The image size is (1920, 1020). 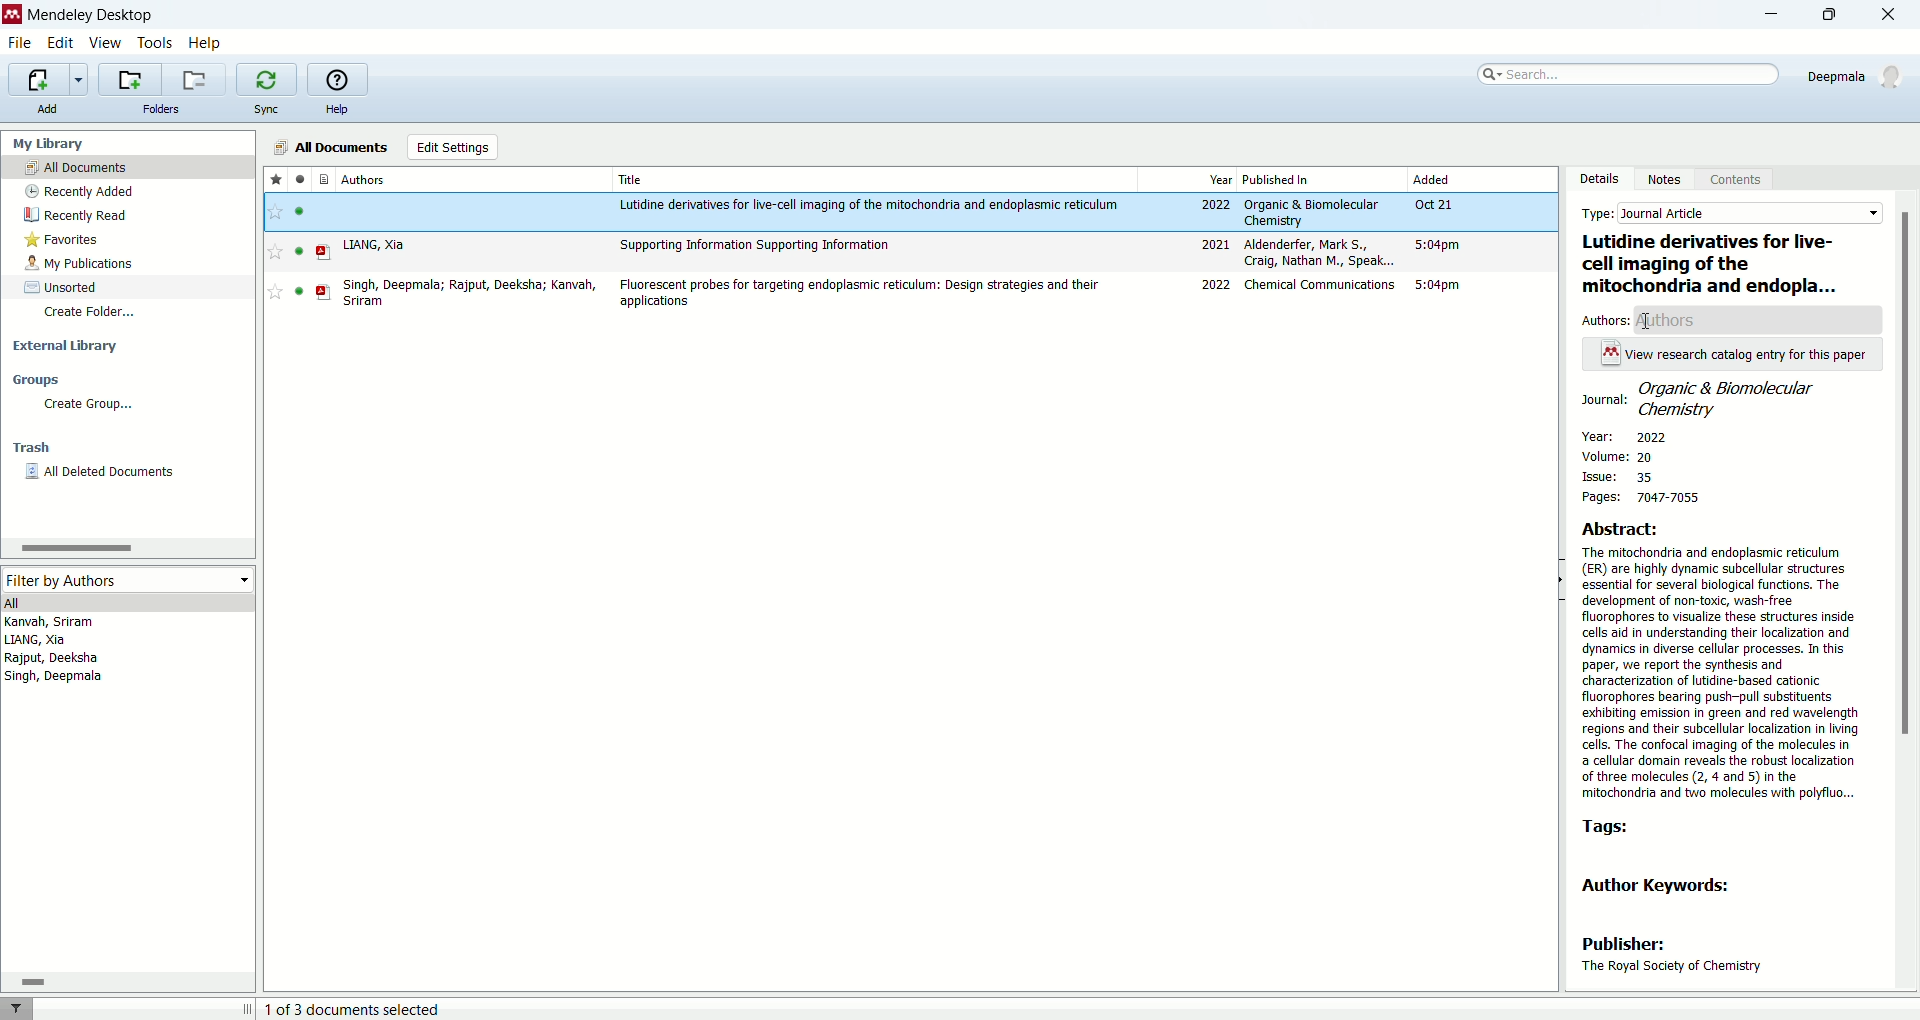 What do you see at coordinates (78, 265) in the screenshot?
I see `my publications` at bounding box center [78, 265].